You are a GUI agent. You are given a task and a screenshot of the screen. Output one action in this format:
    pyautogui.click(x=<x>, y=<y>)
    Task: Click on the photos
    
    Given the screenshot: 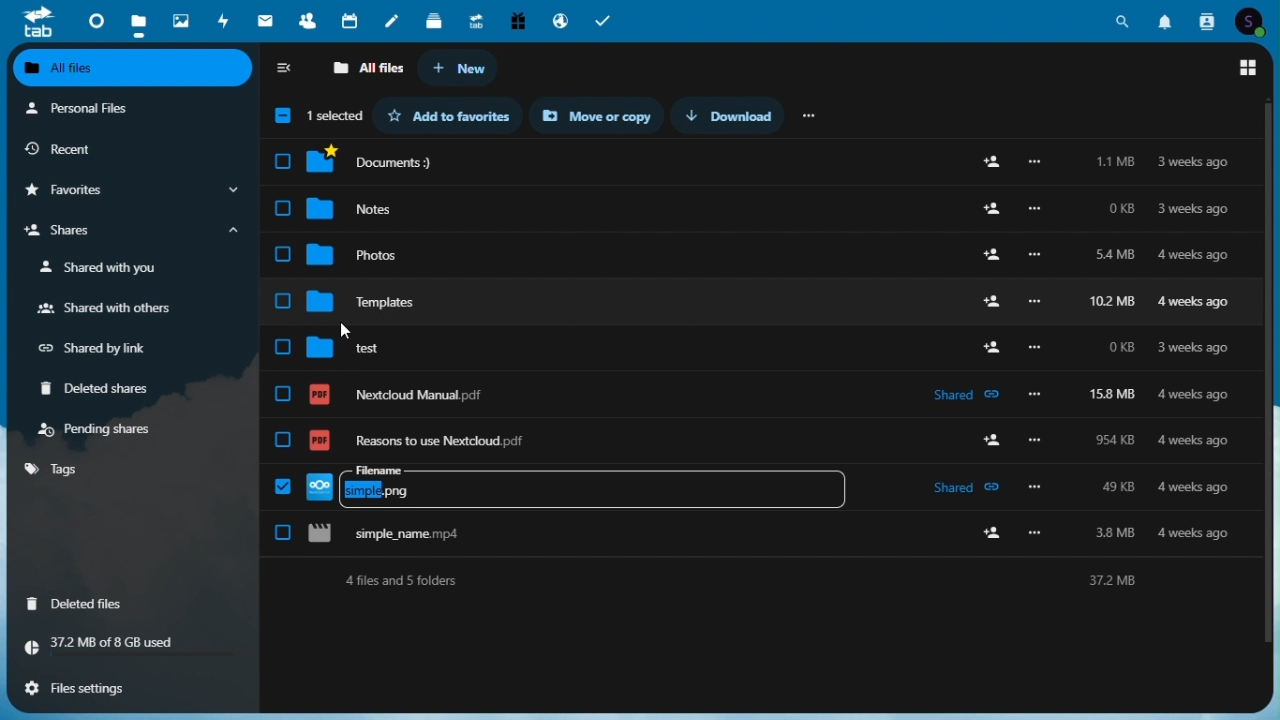 What is the action you would take?
    pyautogui.click(x=179, y=17)
    